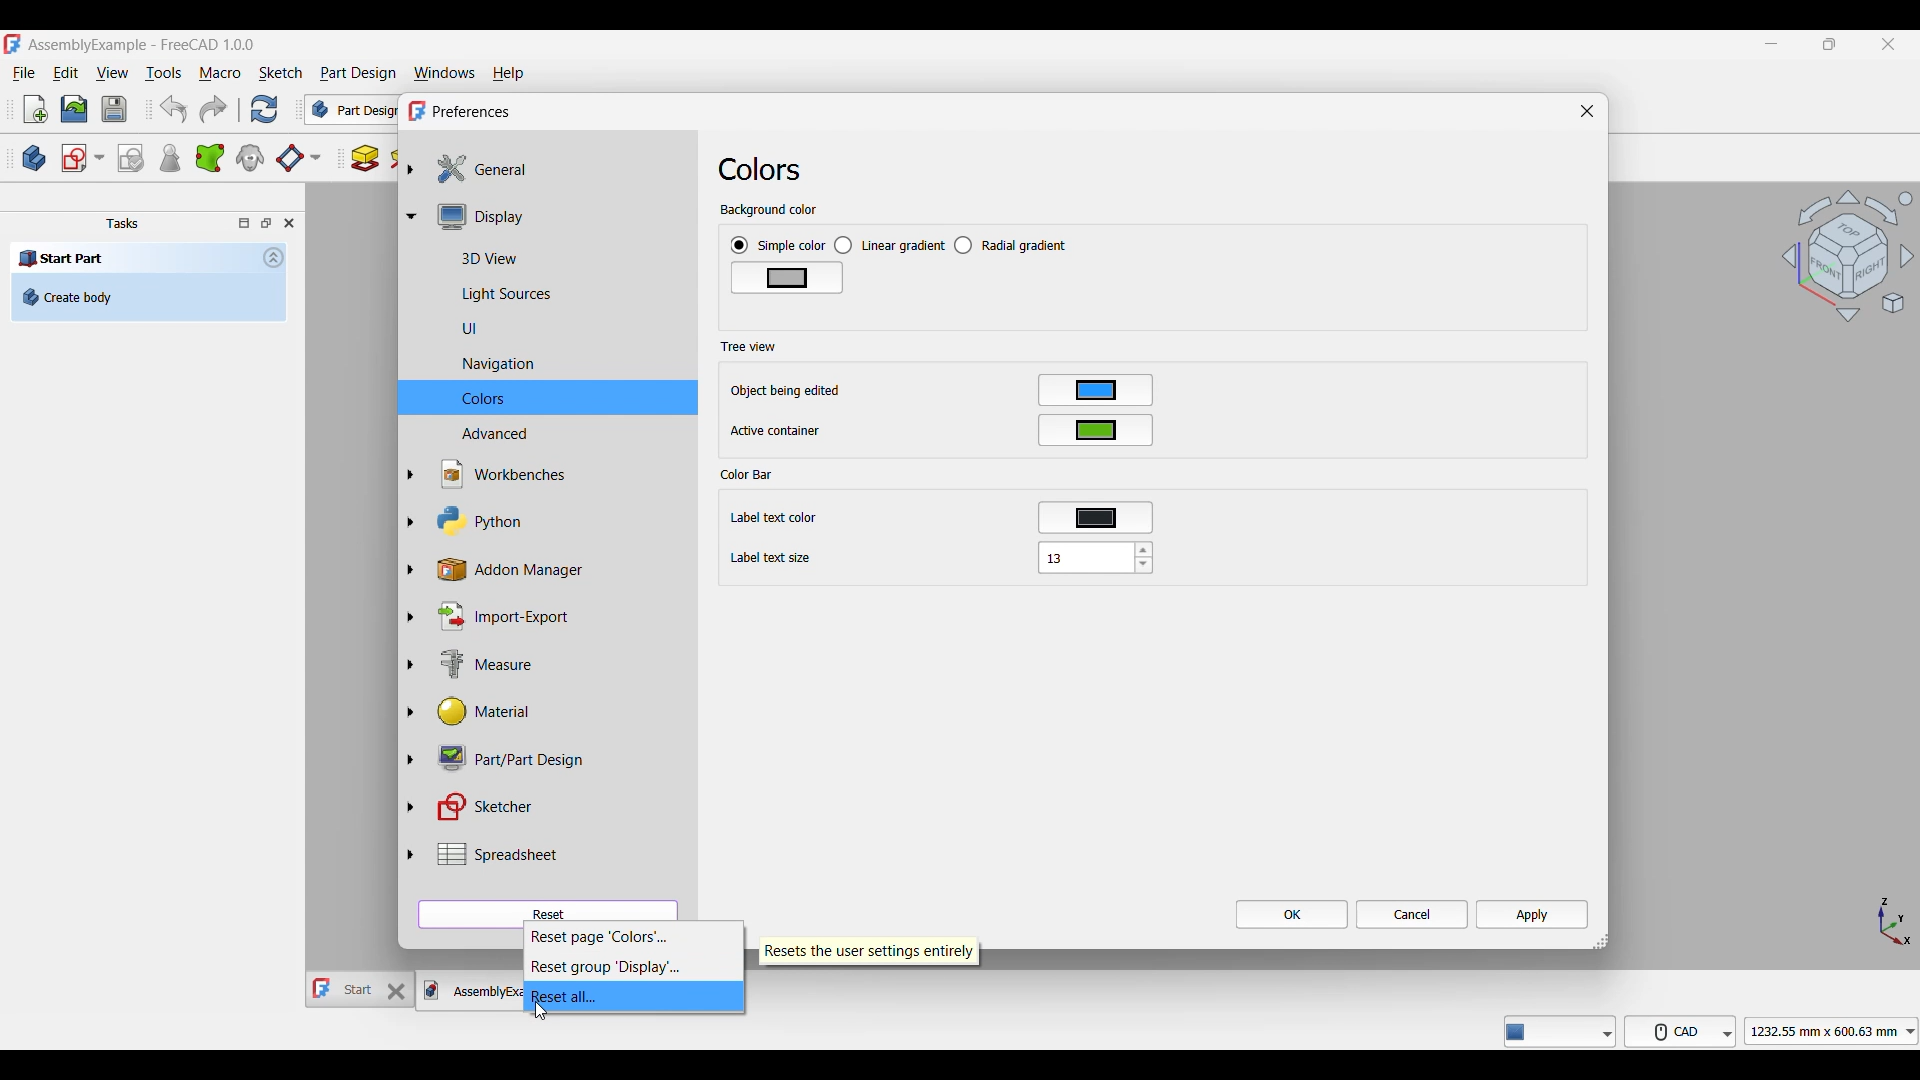 This screenshot has height=1080, width=1920. Describe the element at coordinates (474, 364) in the screenshot. I see `Navigation` at that location.